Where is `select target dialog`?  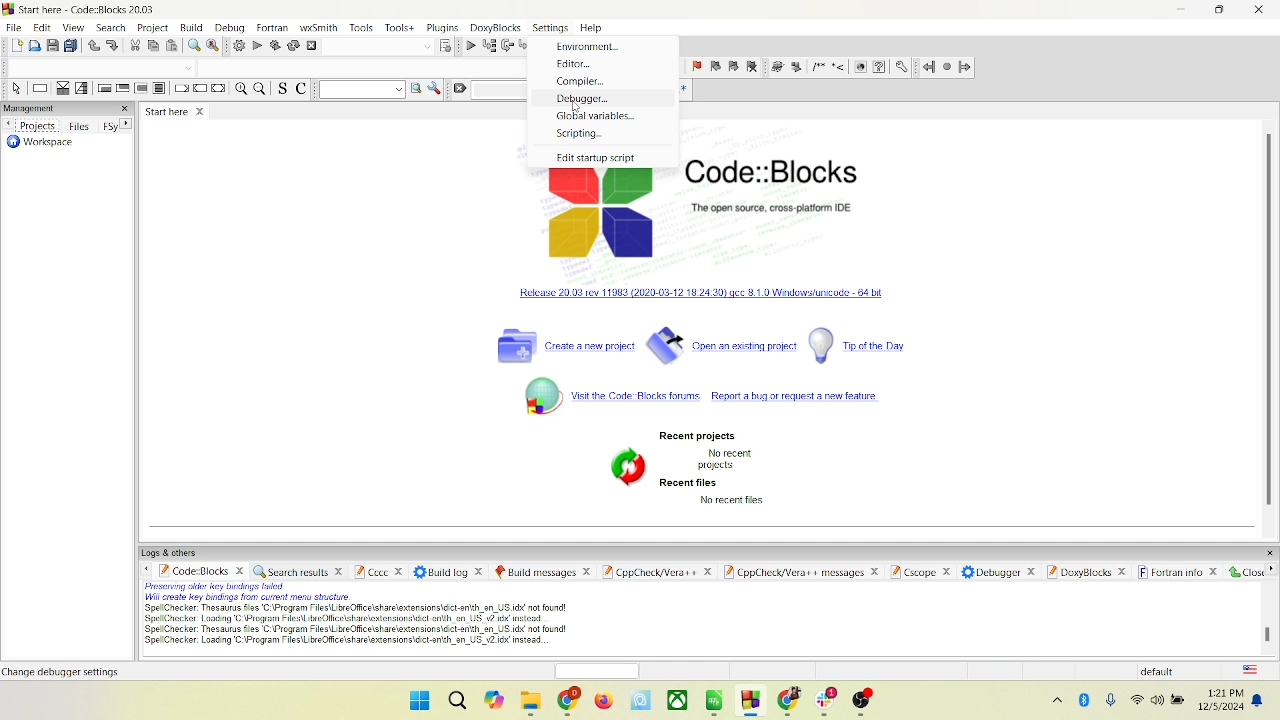 select target dialog is located at coordinates (447, 46).